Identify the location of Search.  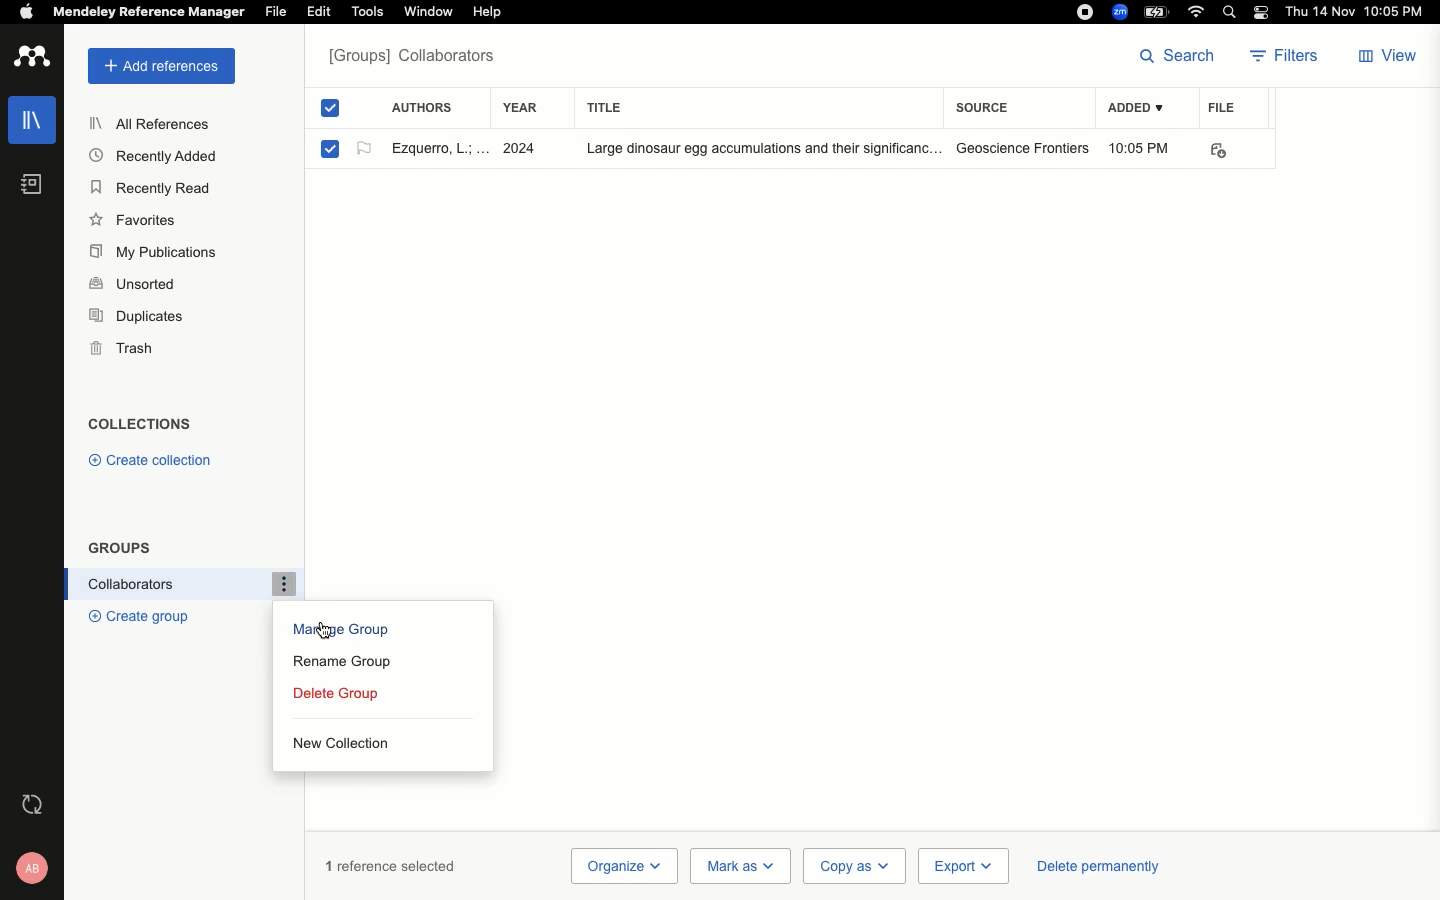
(1232, 14).